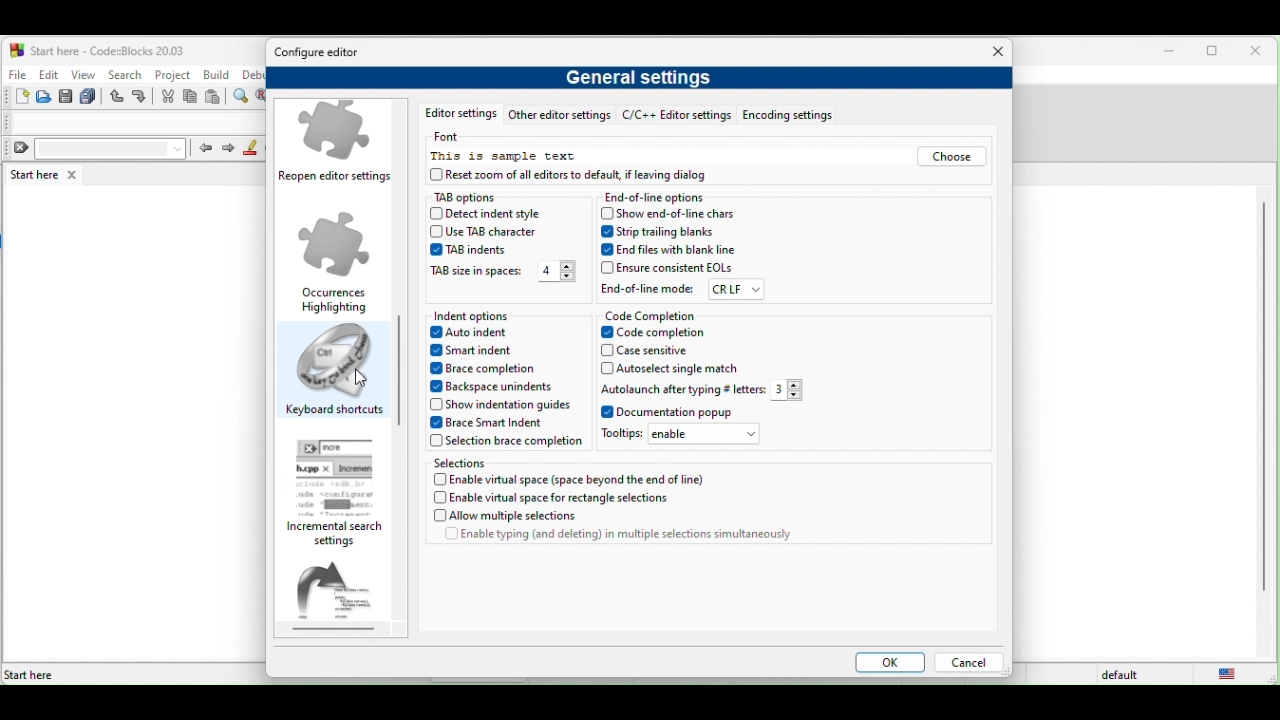  What do you see at coordinates (96, 149) in the screenshot?
I see `clear` at bounding box center [96, 149].